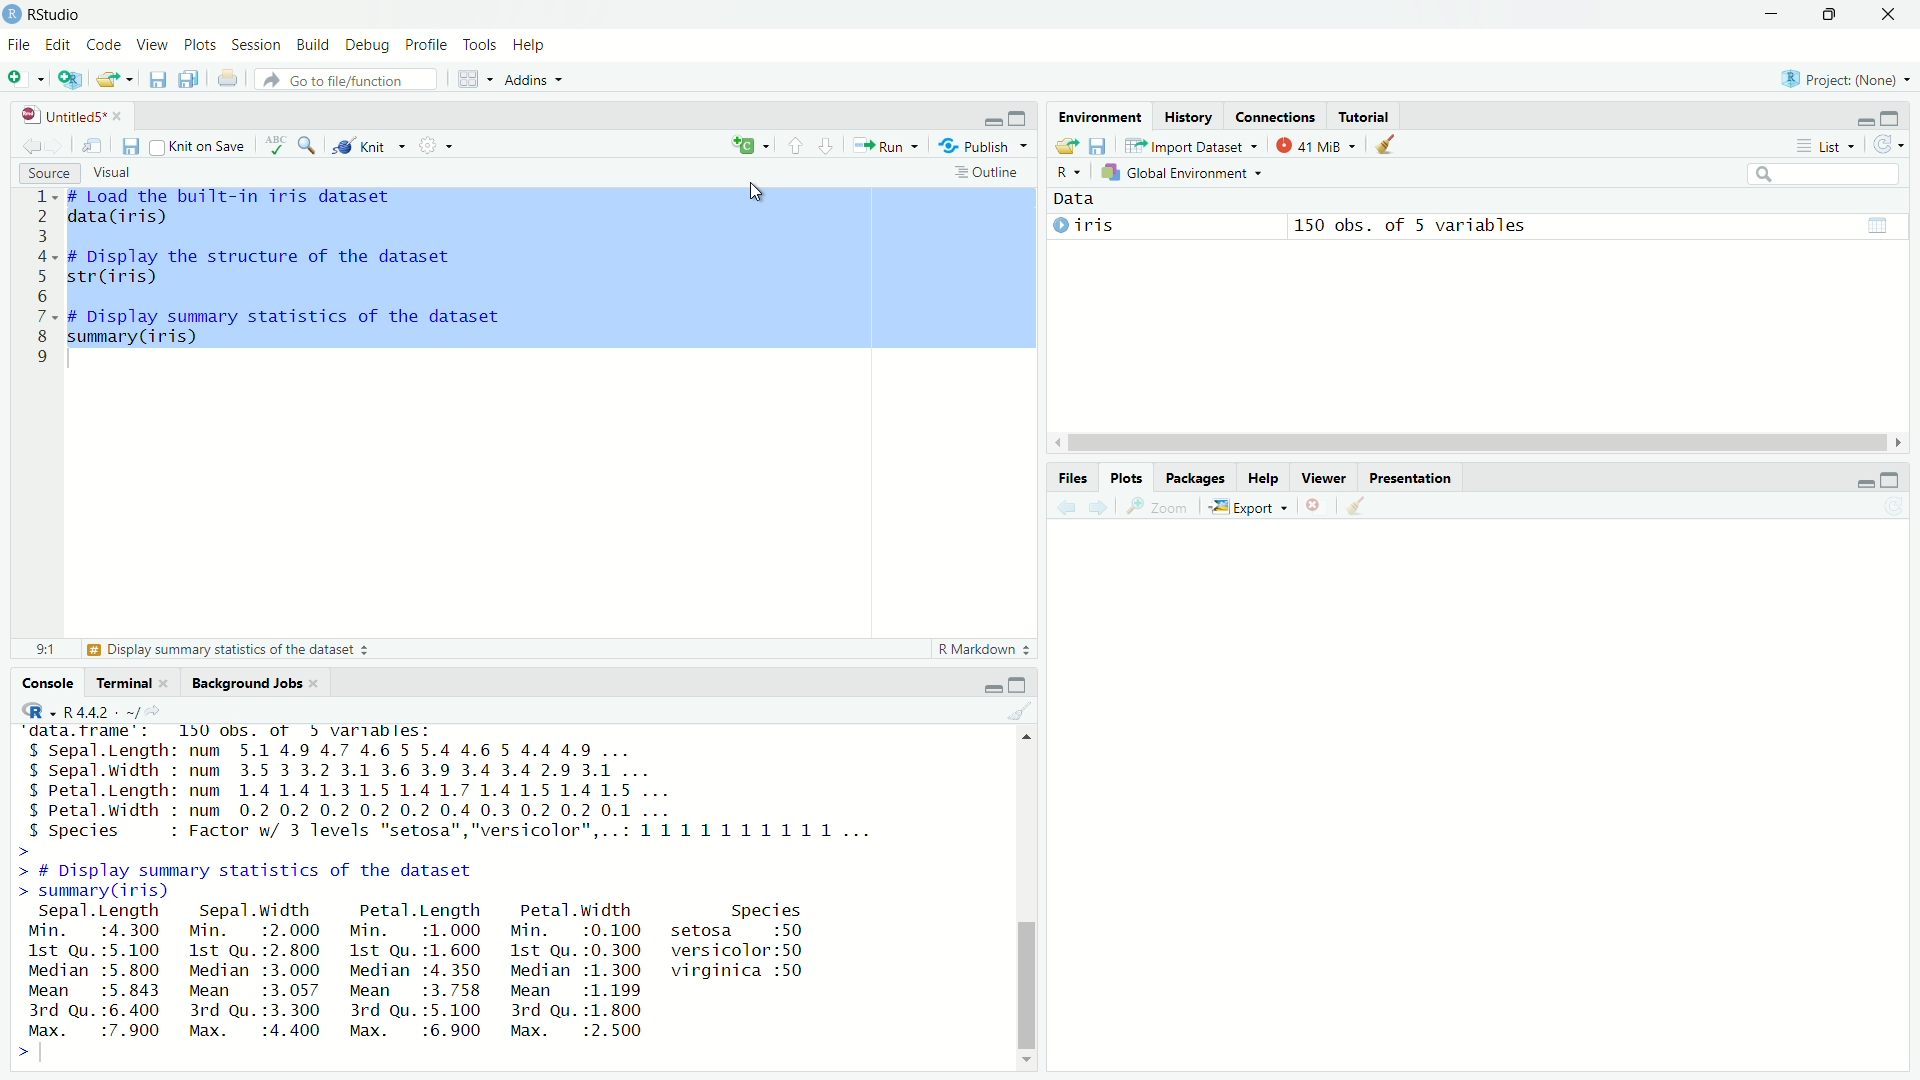  I want to click on Save current file, so click(157, 80).